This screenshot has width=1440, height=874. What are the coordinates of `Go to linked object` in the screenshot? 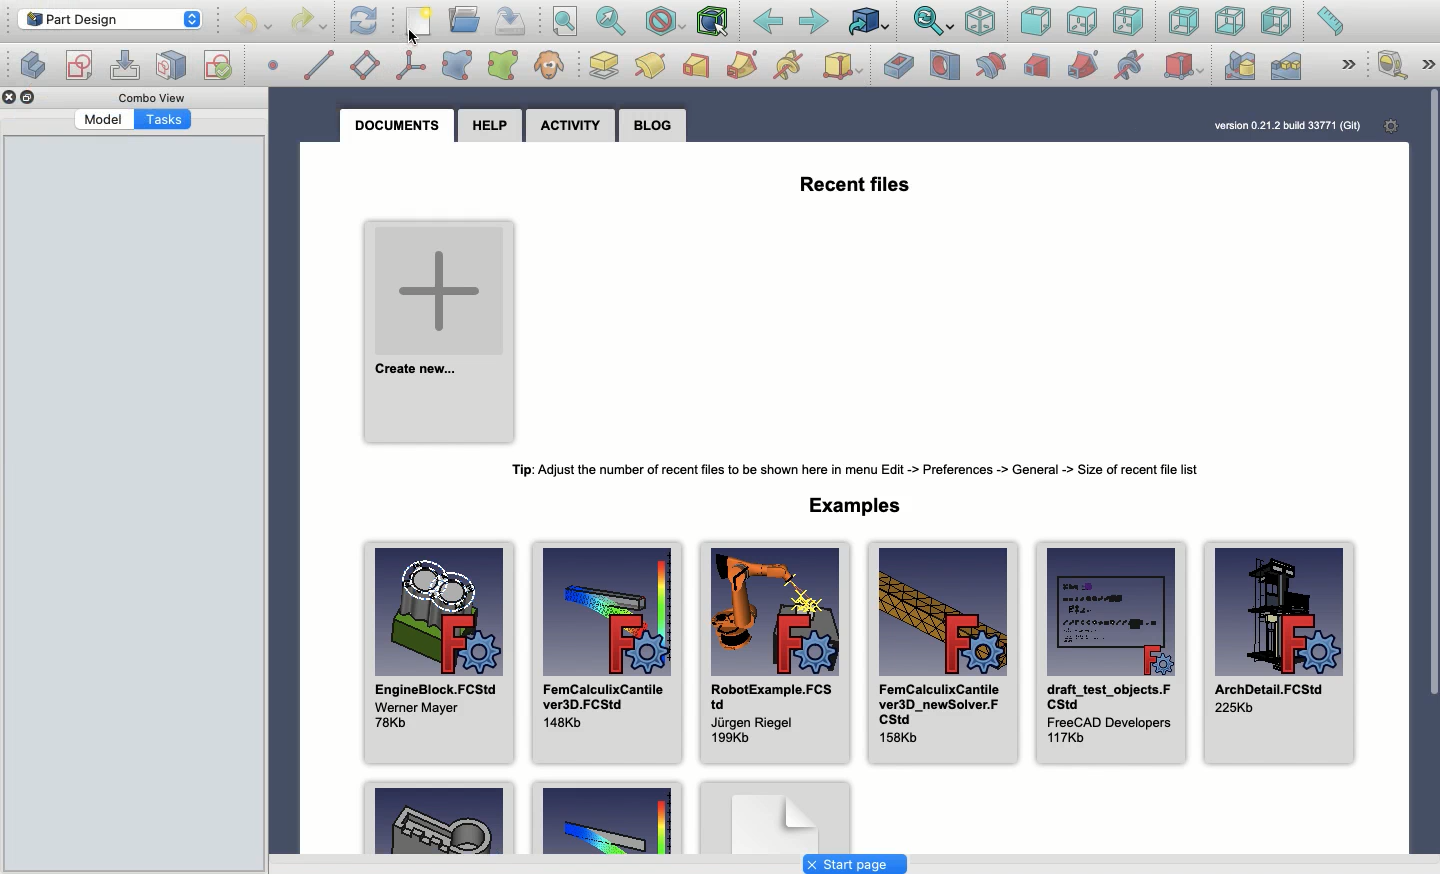 It's located at (869, 23).